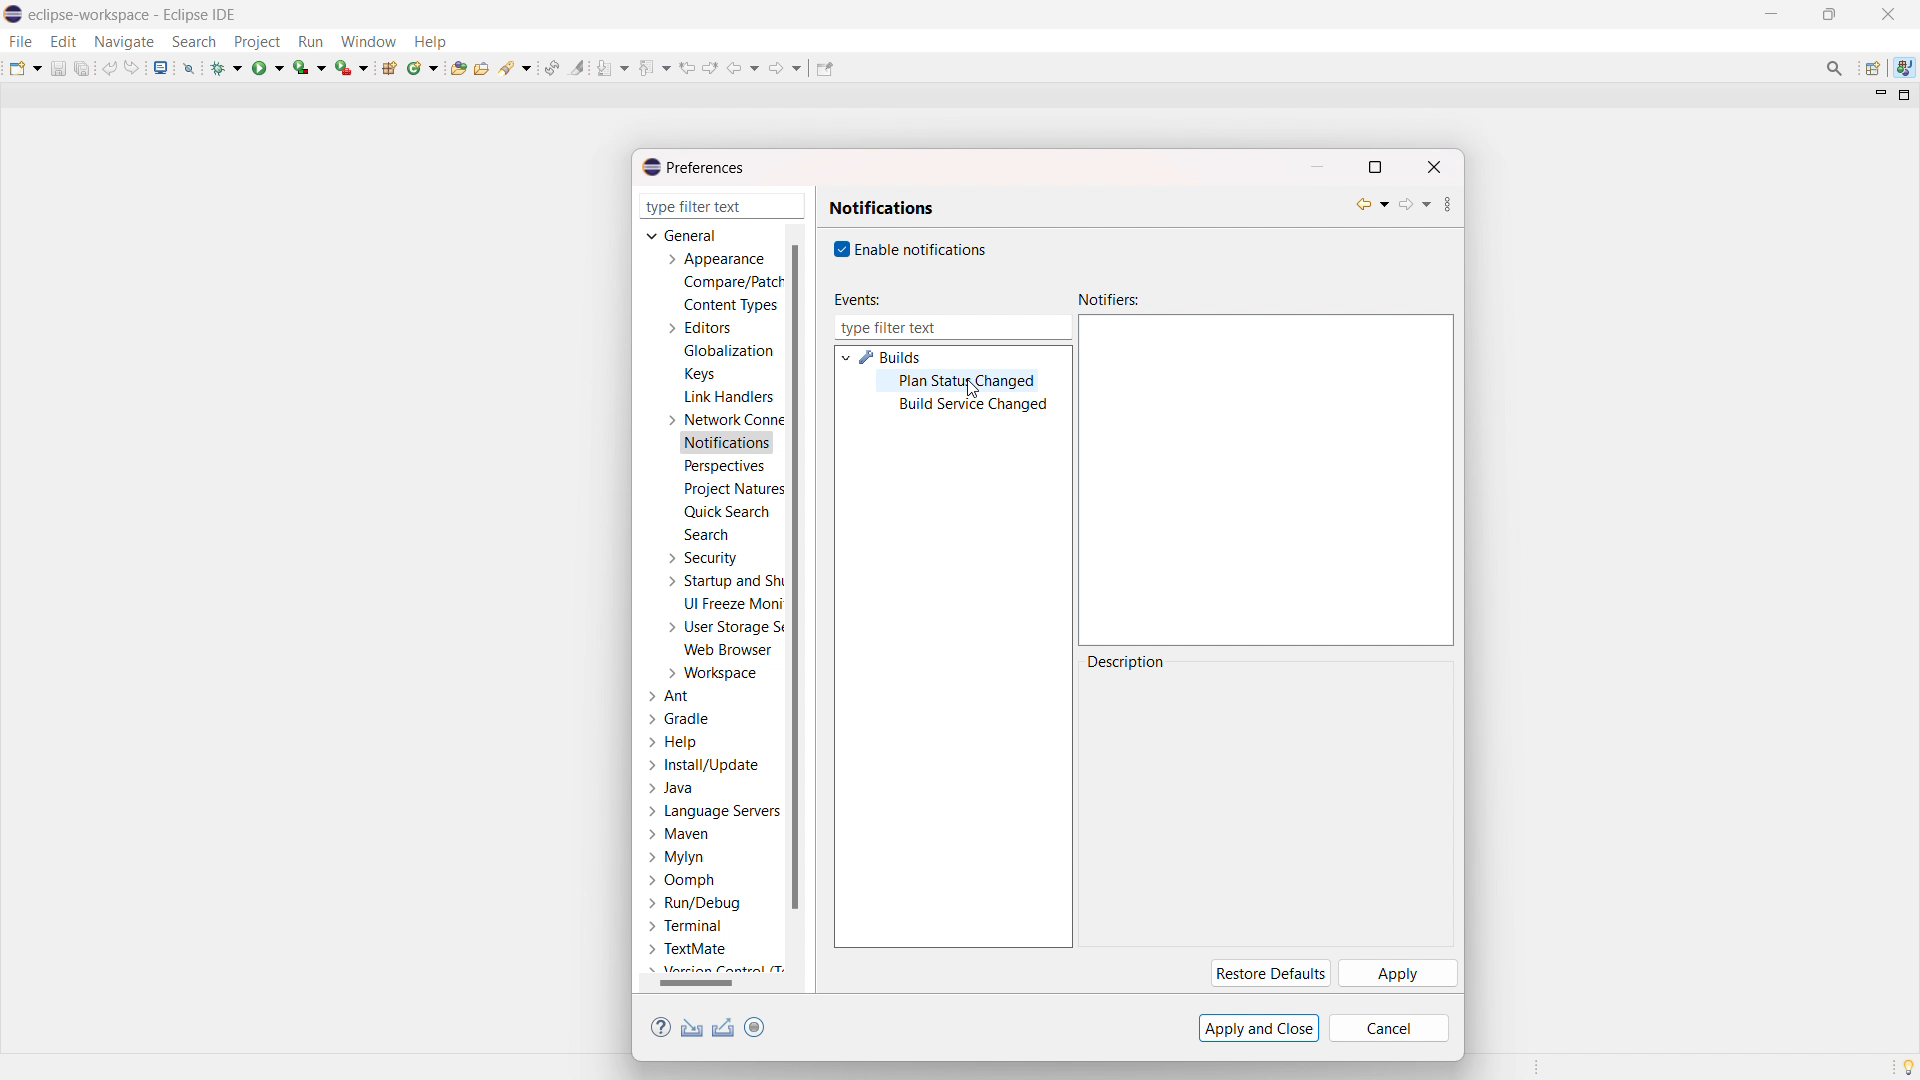 This screenshot has width=1920, height=1080. Describe the element at coordinates (368, 41) in the screenshot. I see `window` at that location.